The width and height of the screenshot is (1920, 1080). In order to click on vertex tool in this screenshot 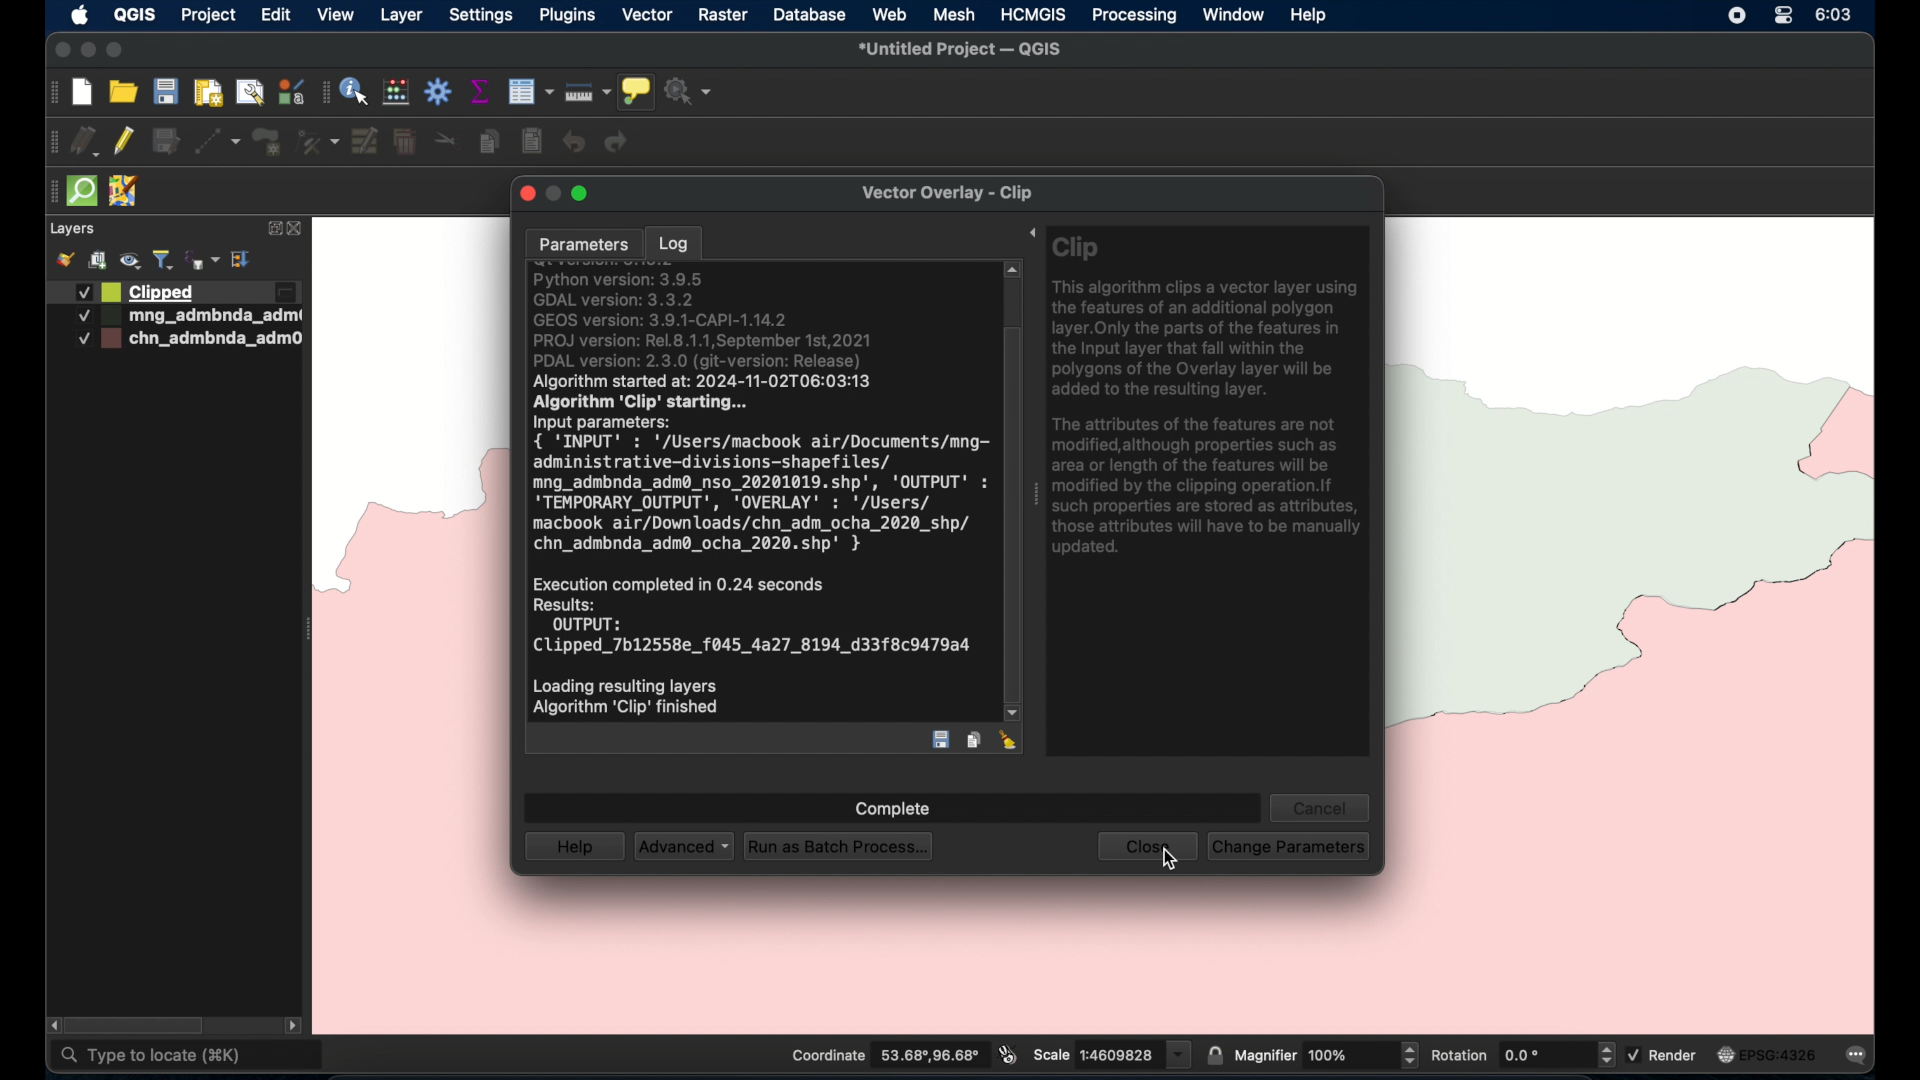, I will do `click(318, 142)`.